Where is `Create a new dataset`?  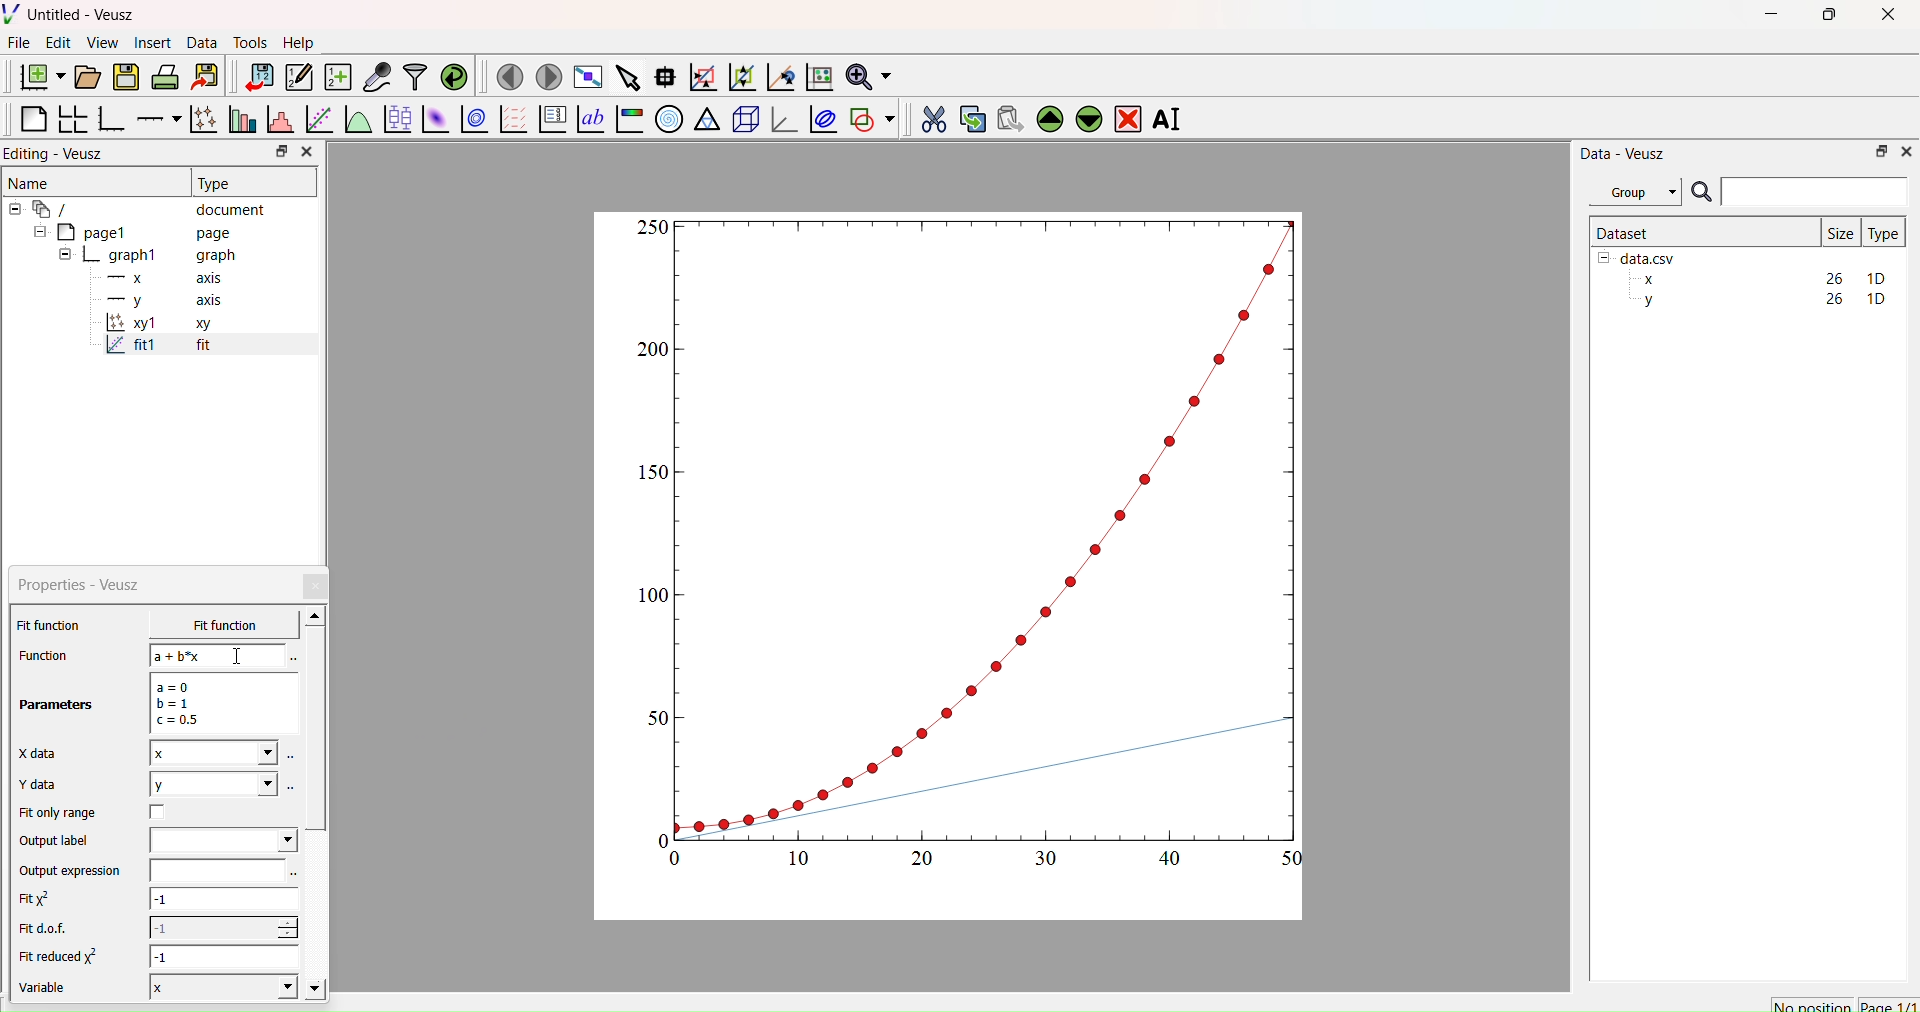
Create a new dataset is located at coordinates (337, 77).